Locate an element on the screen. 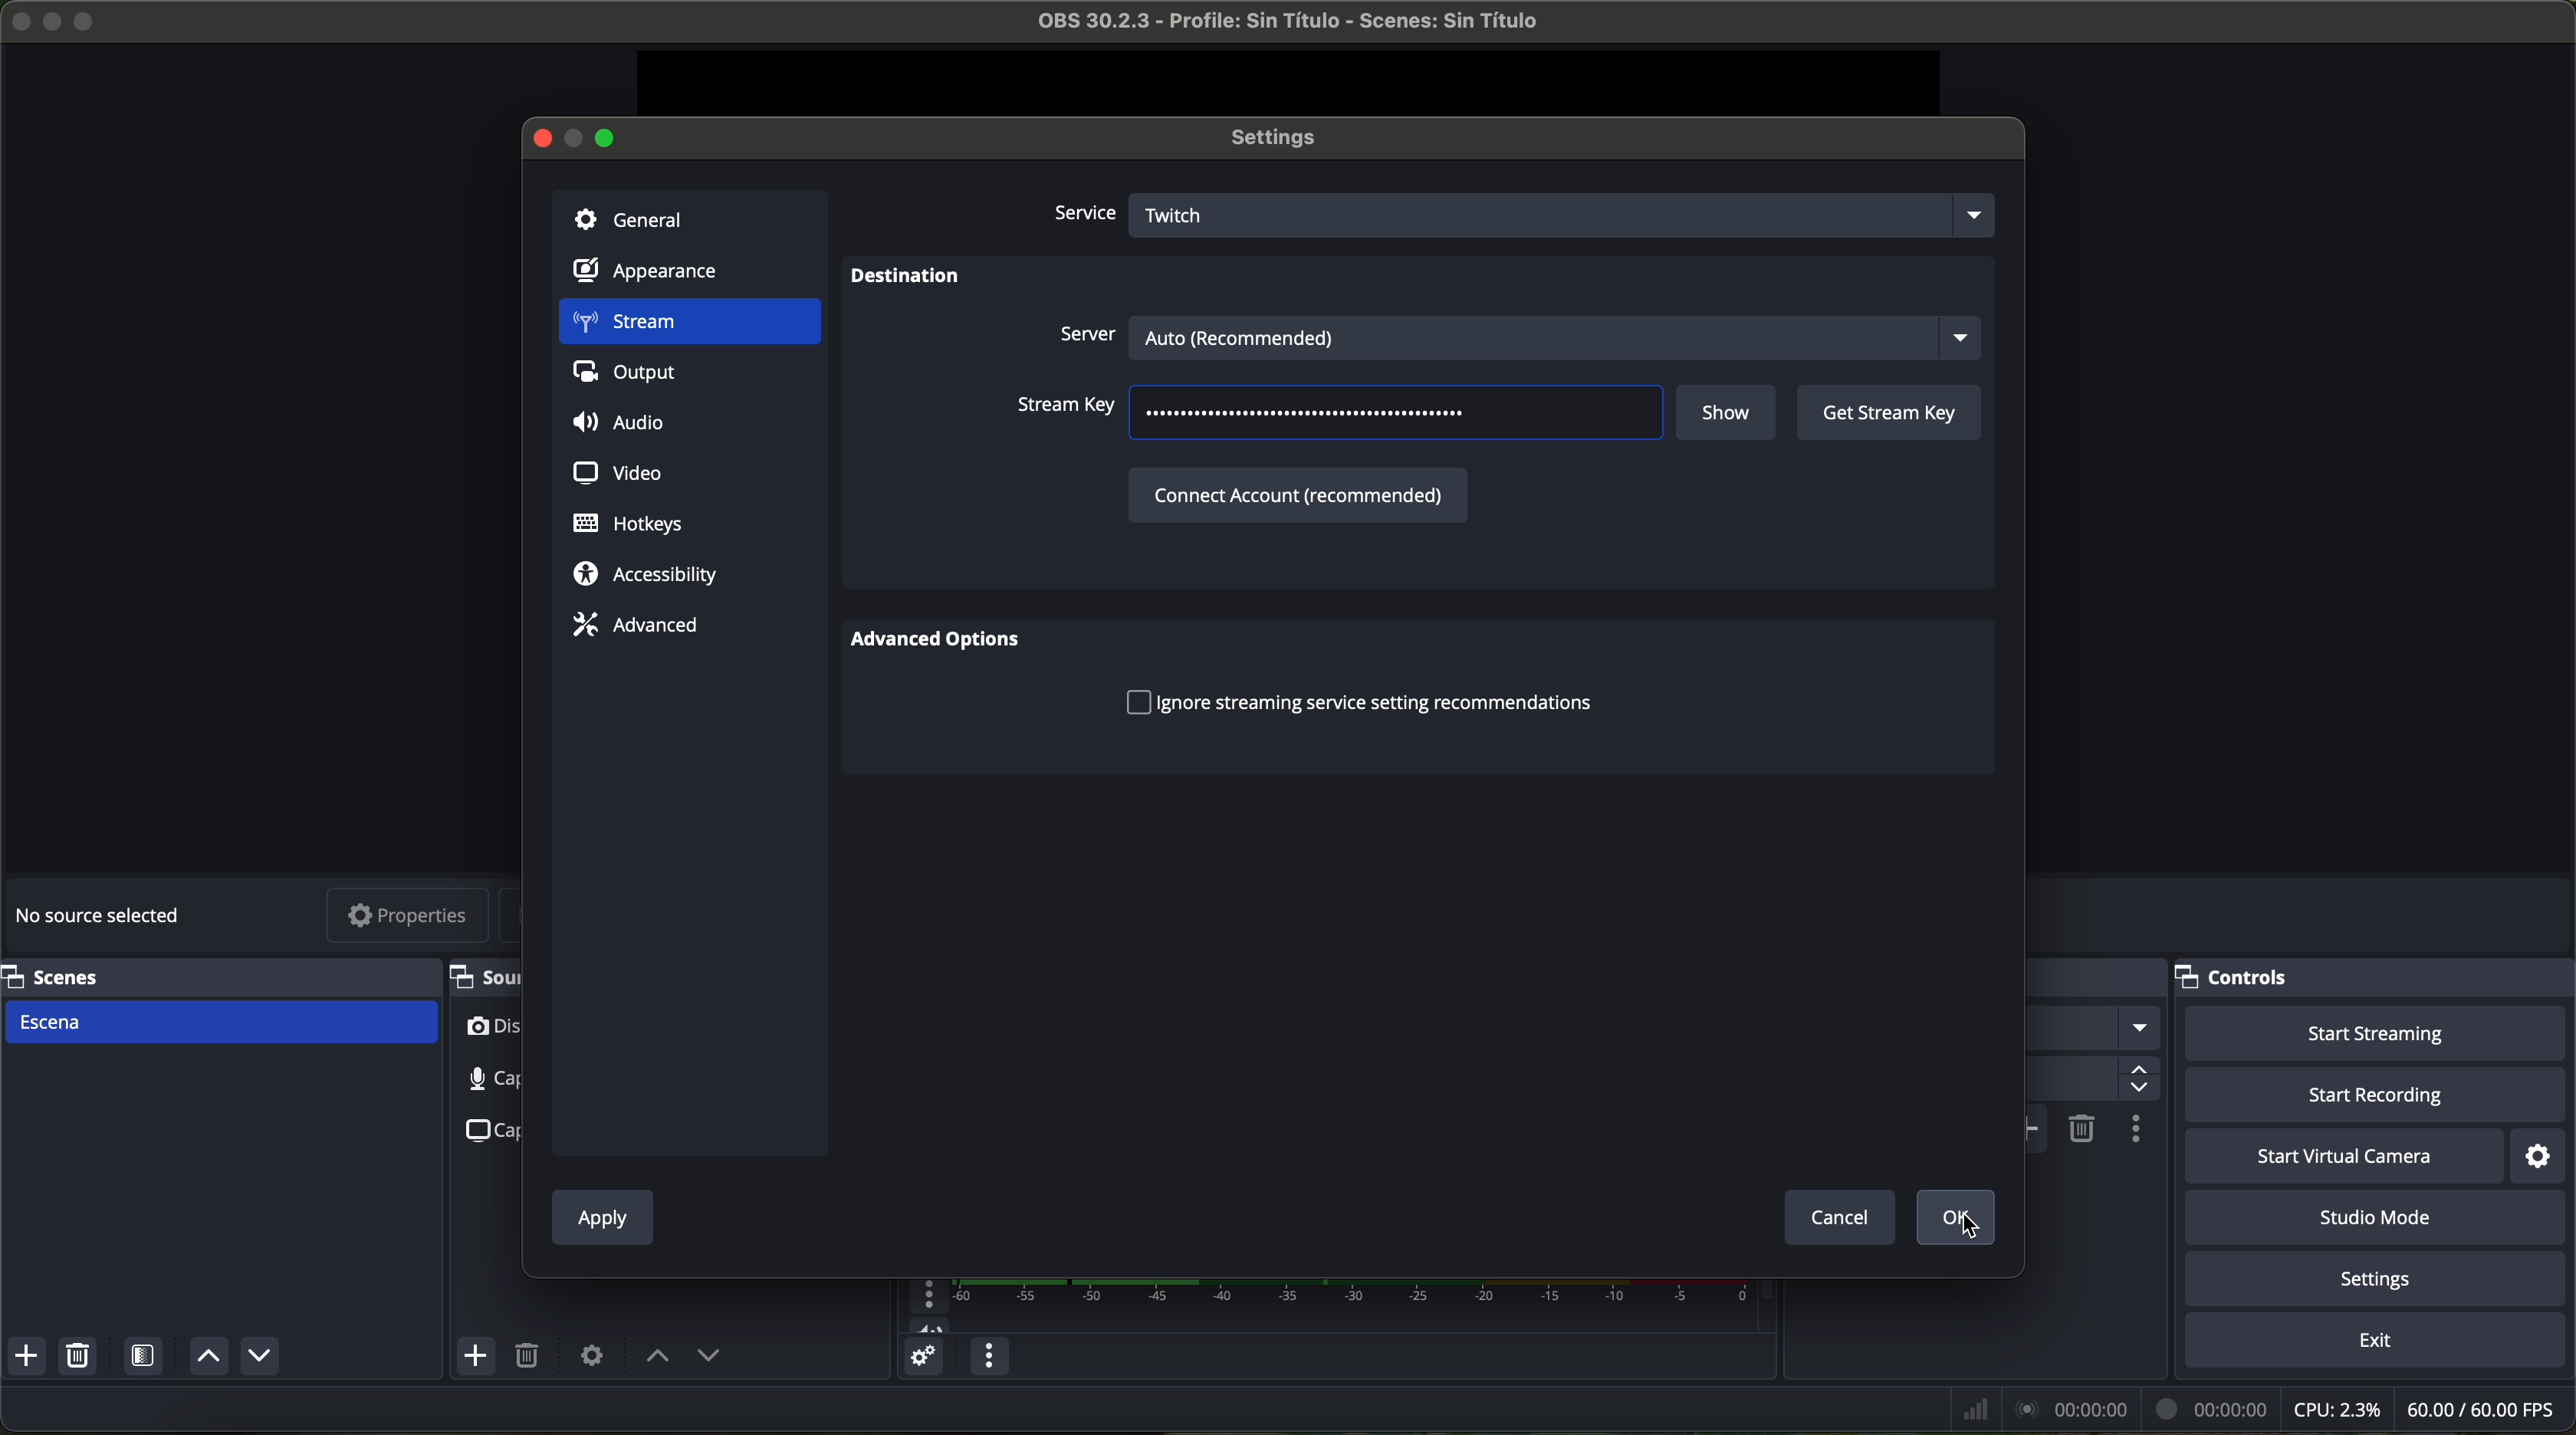 Image resolution: width=2576 pixels, height=1435 pixels. connect account is located at coordinates (1294, 493).